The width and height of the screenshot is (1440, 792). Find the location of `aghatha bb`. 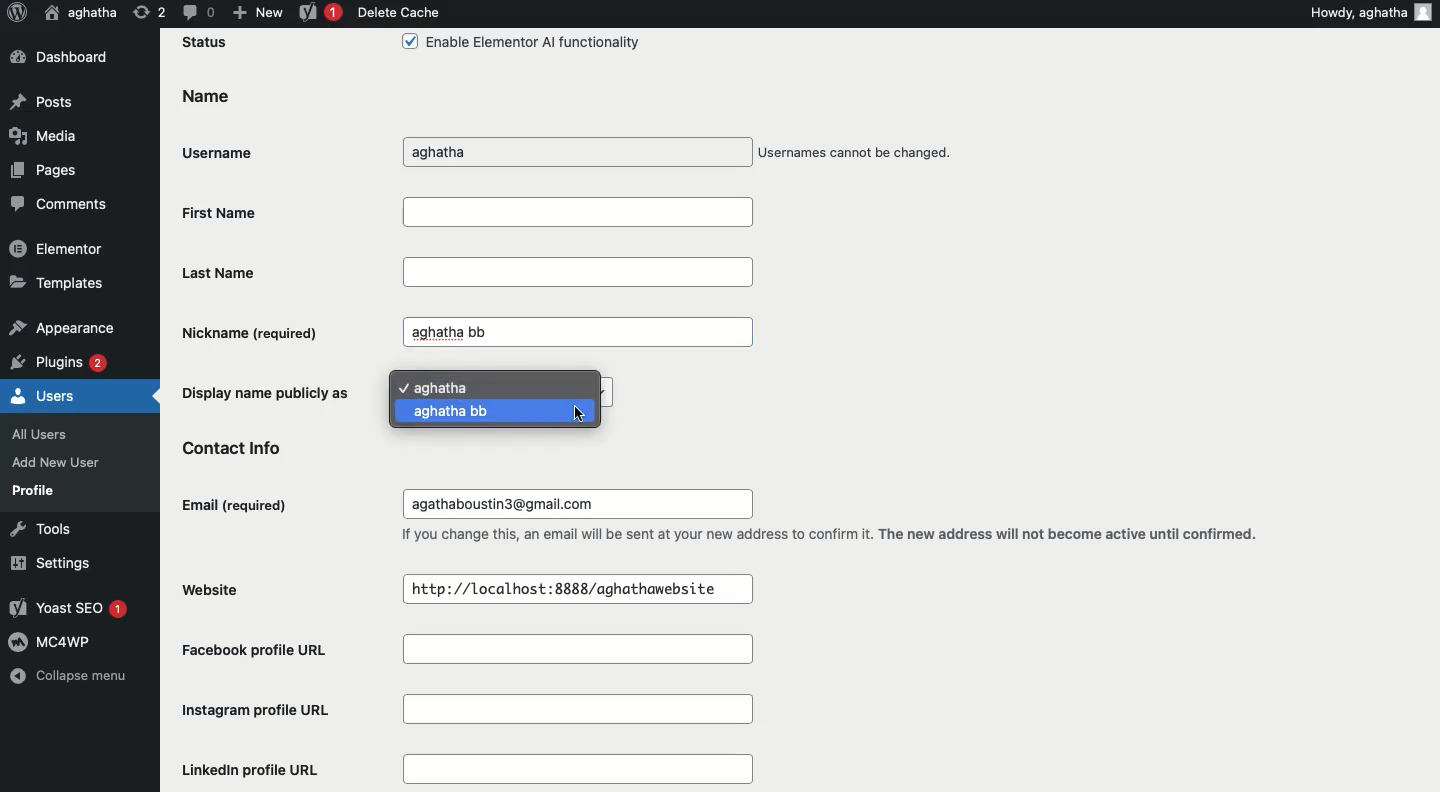

aghatha bb is located at coordinates (448, 332).